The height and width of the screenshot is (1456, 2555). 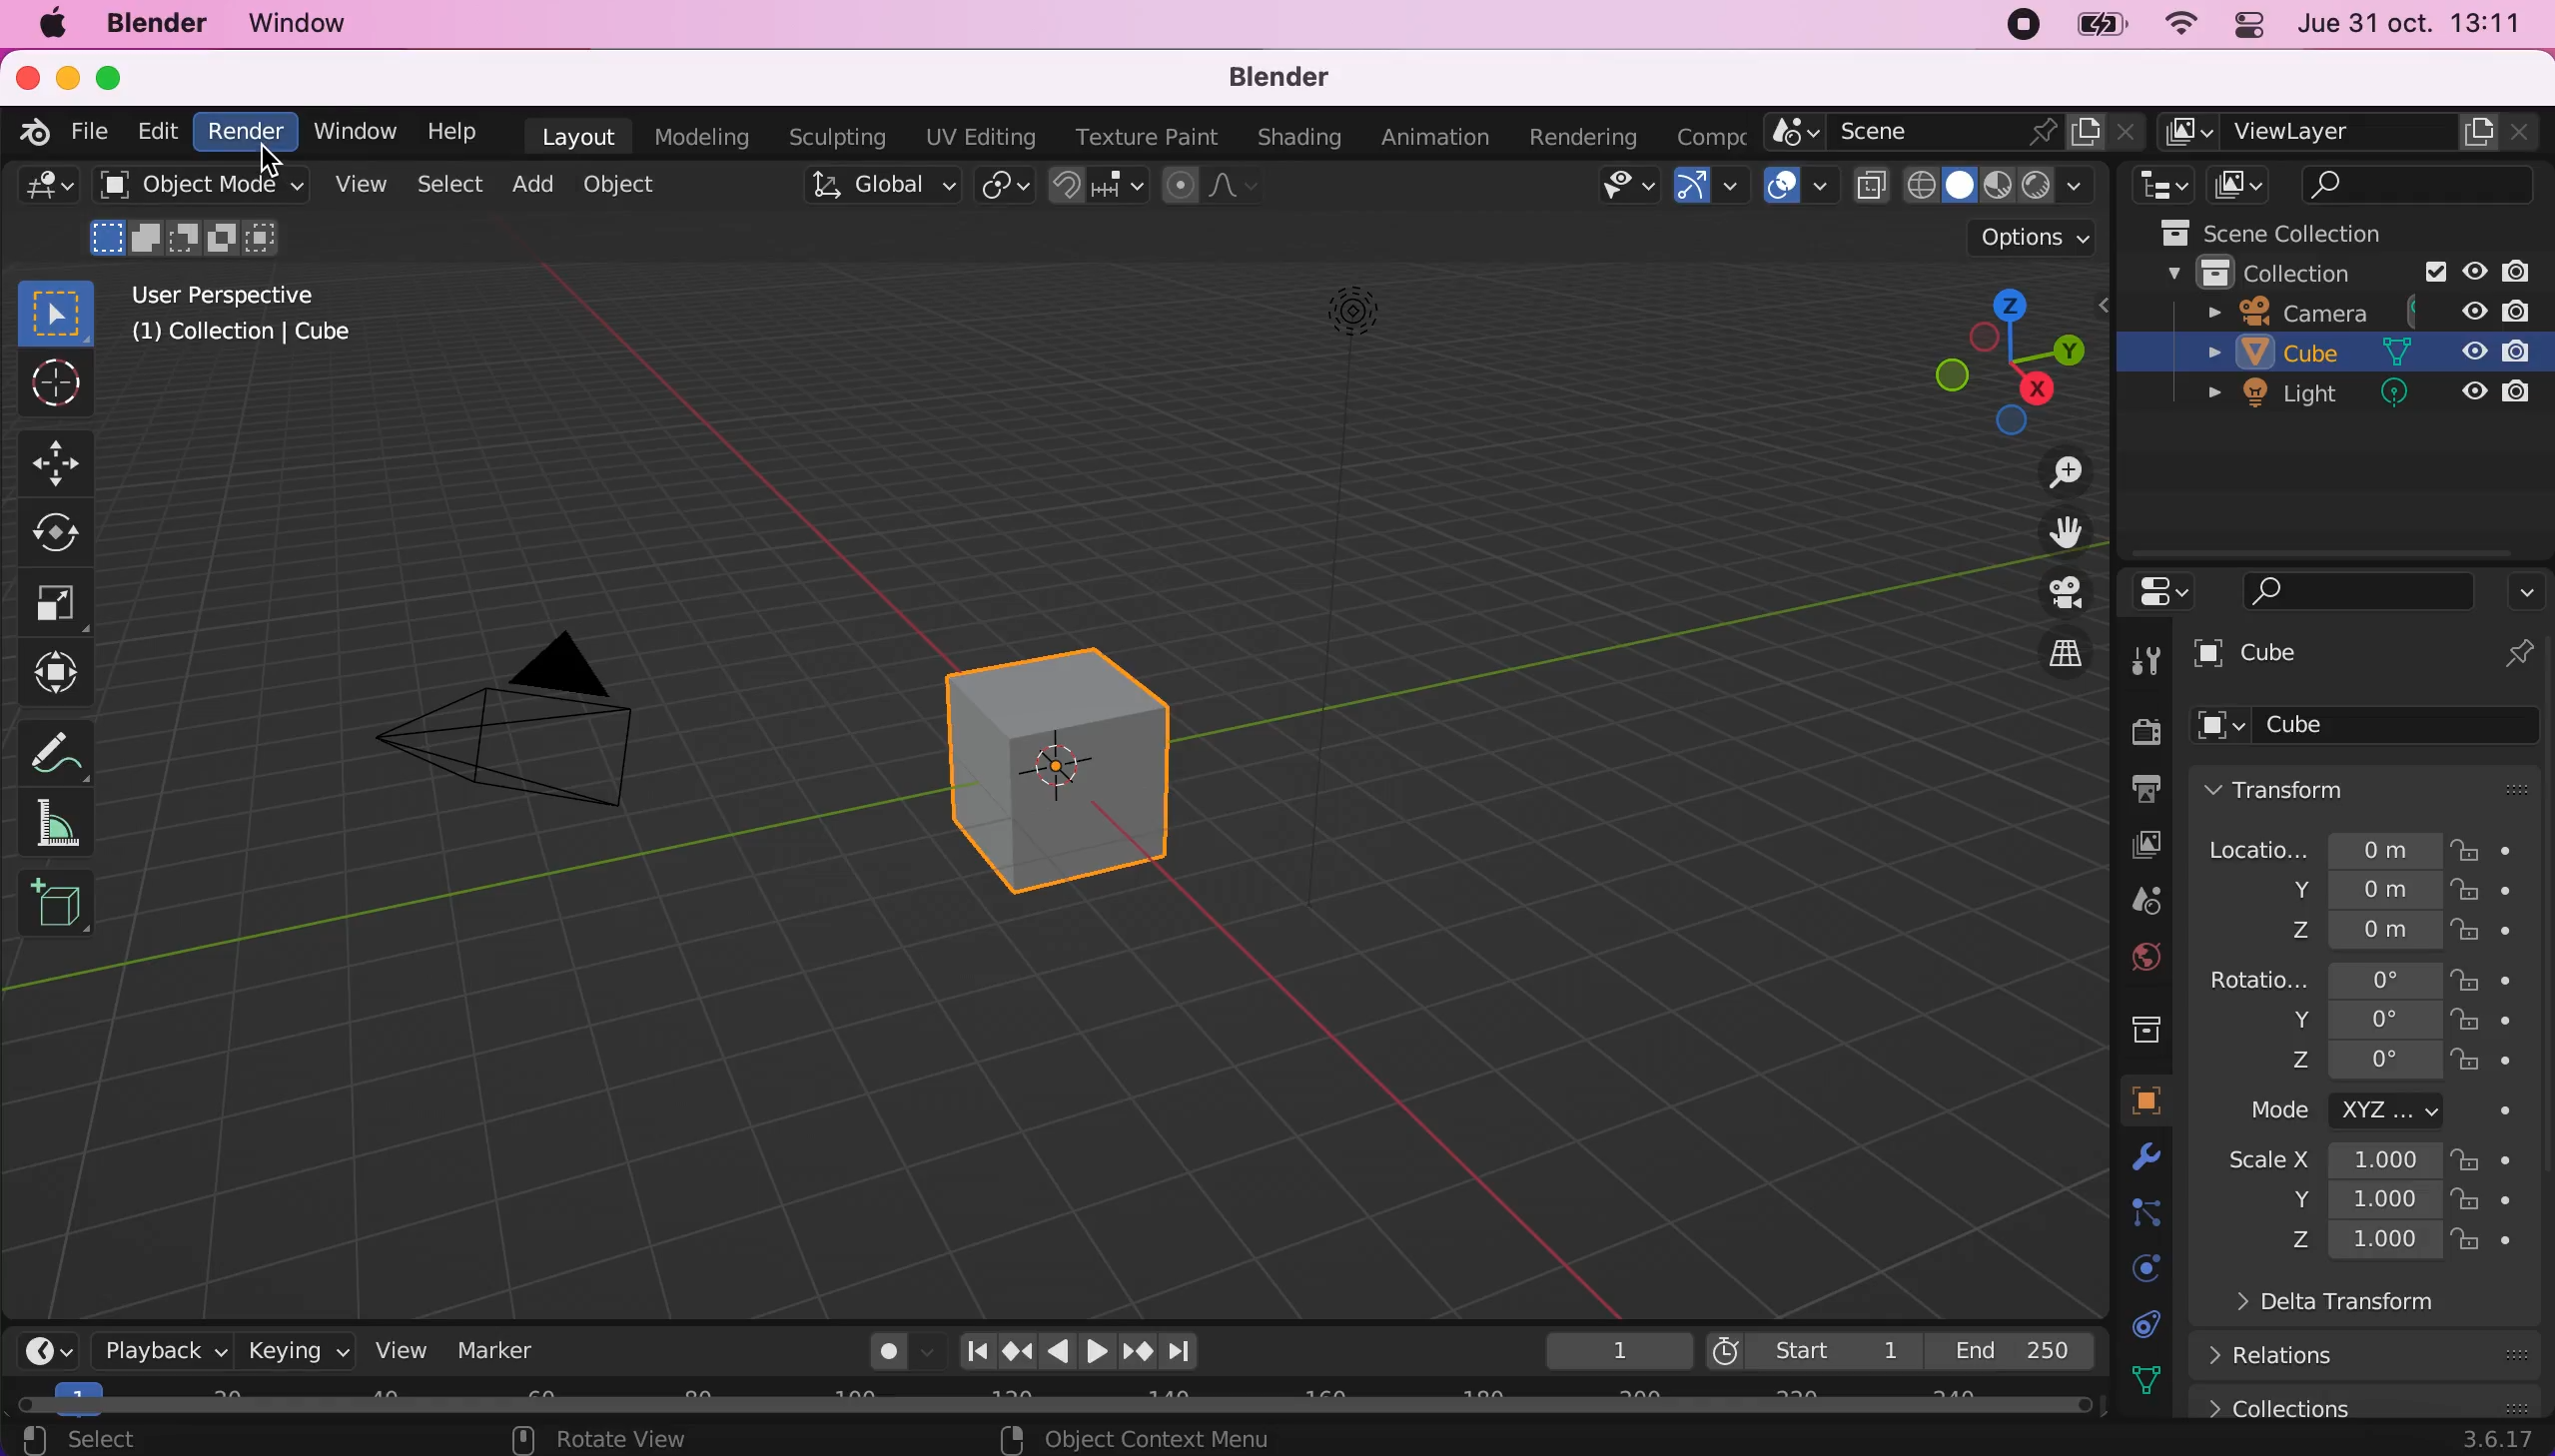 What do you see at coordinates (2486, 1202) in the screenshot?
I see `lock` at bounding box center [2486, 1202].